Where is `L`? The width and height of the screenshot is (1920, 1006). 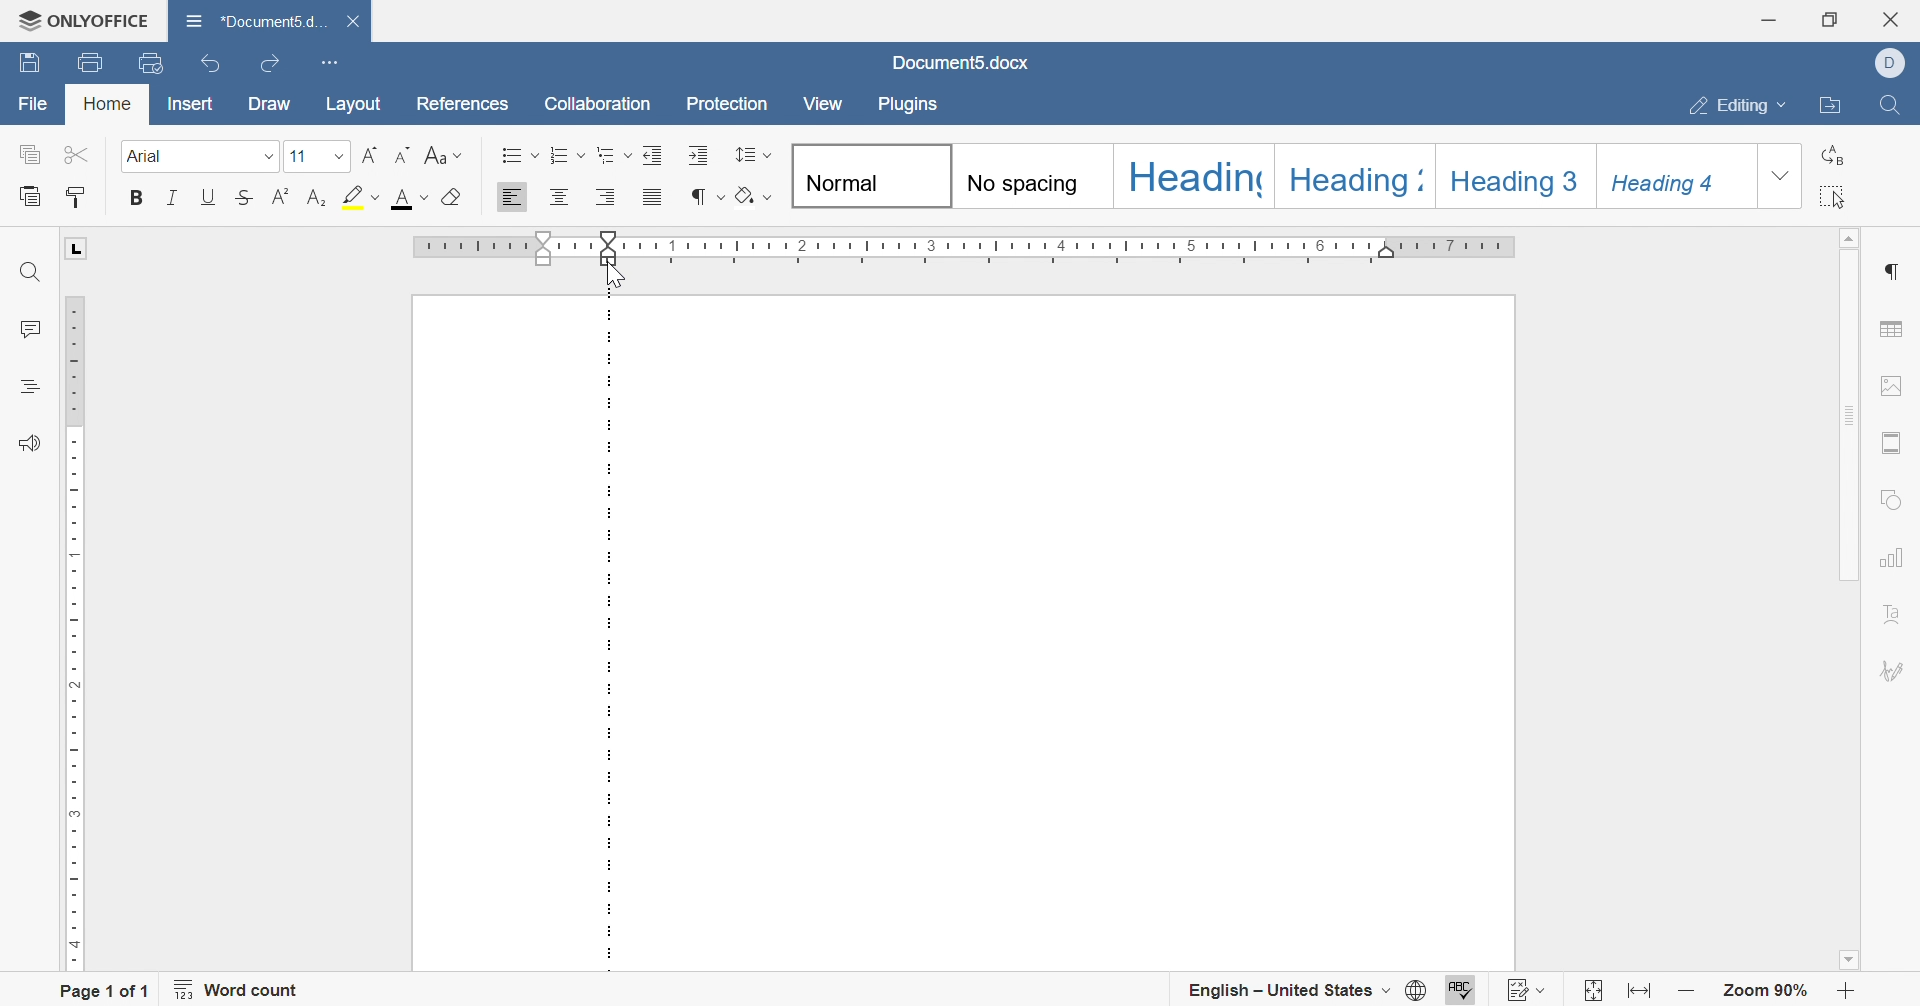
L is located at coordinates (77, 249).